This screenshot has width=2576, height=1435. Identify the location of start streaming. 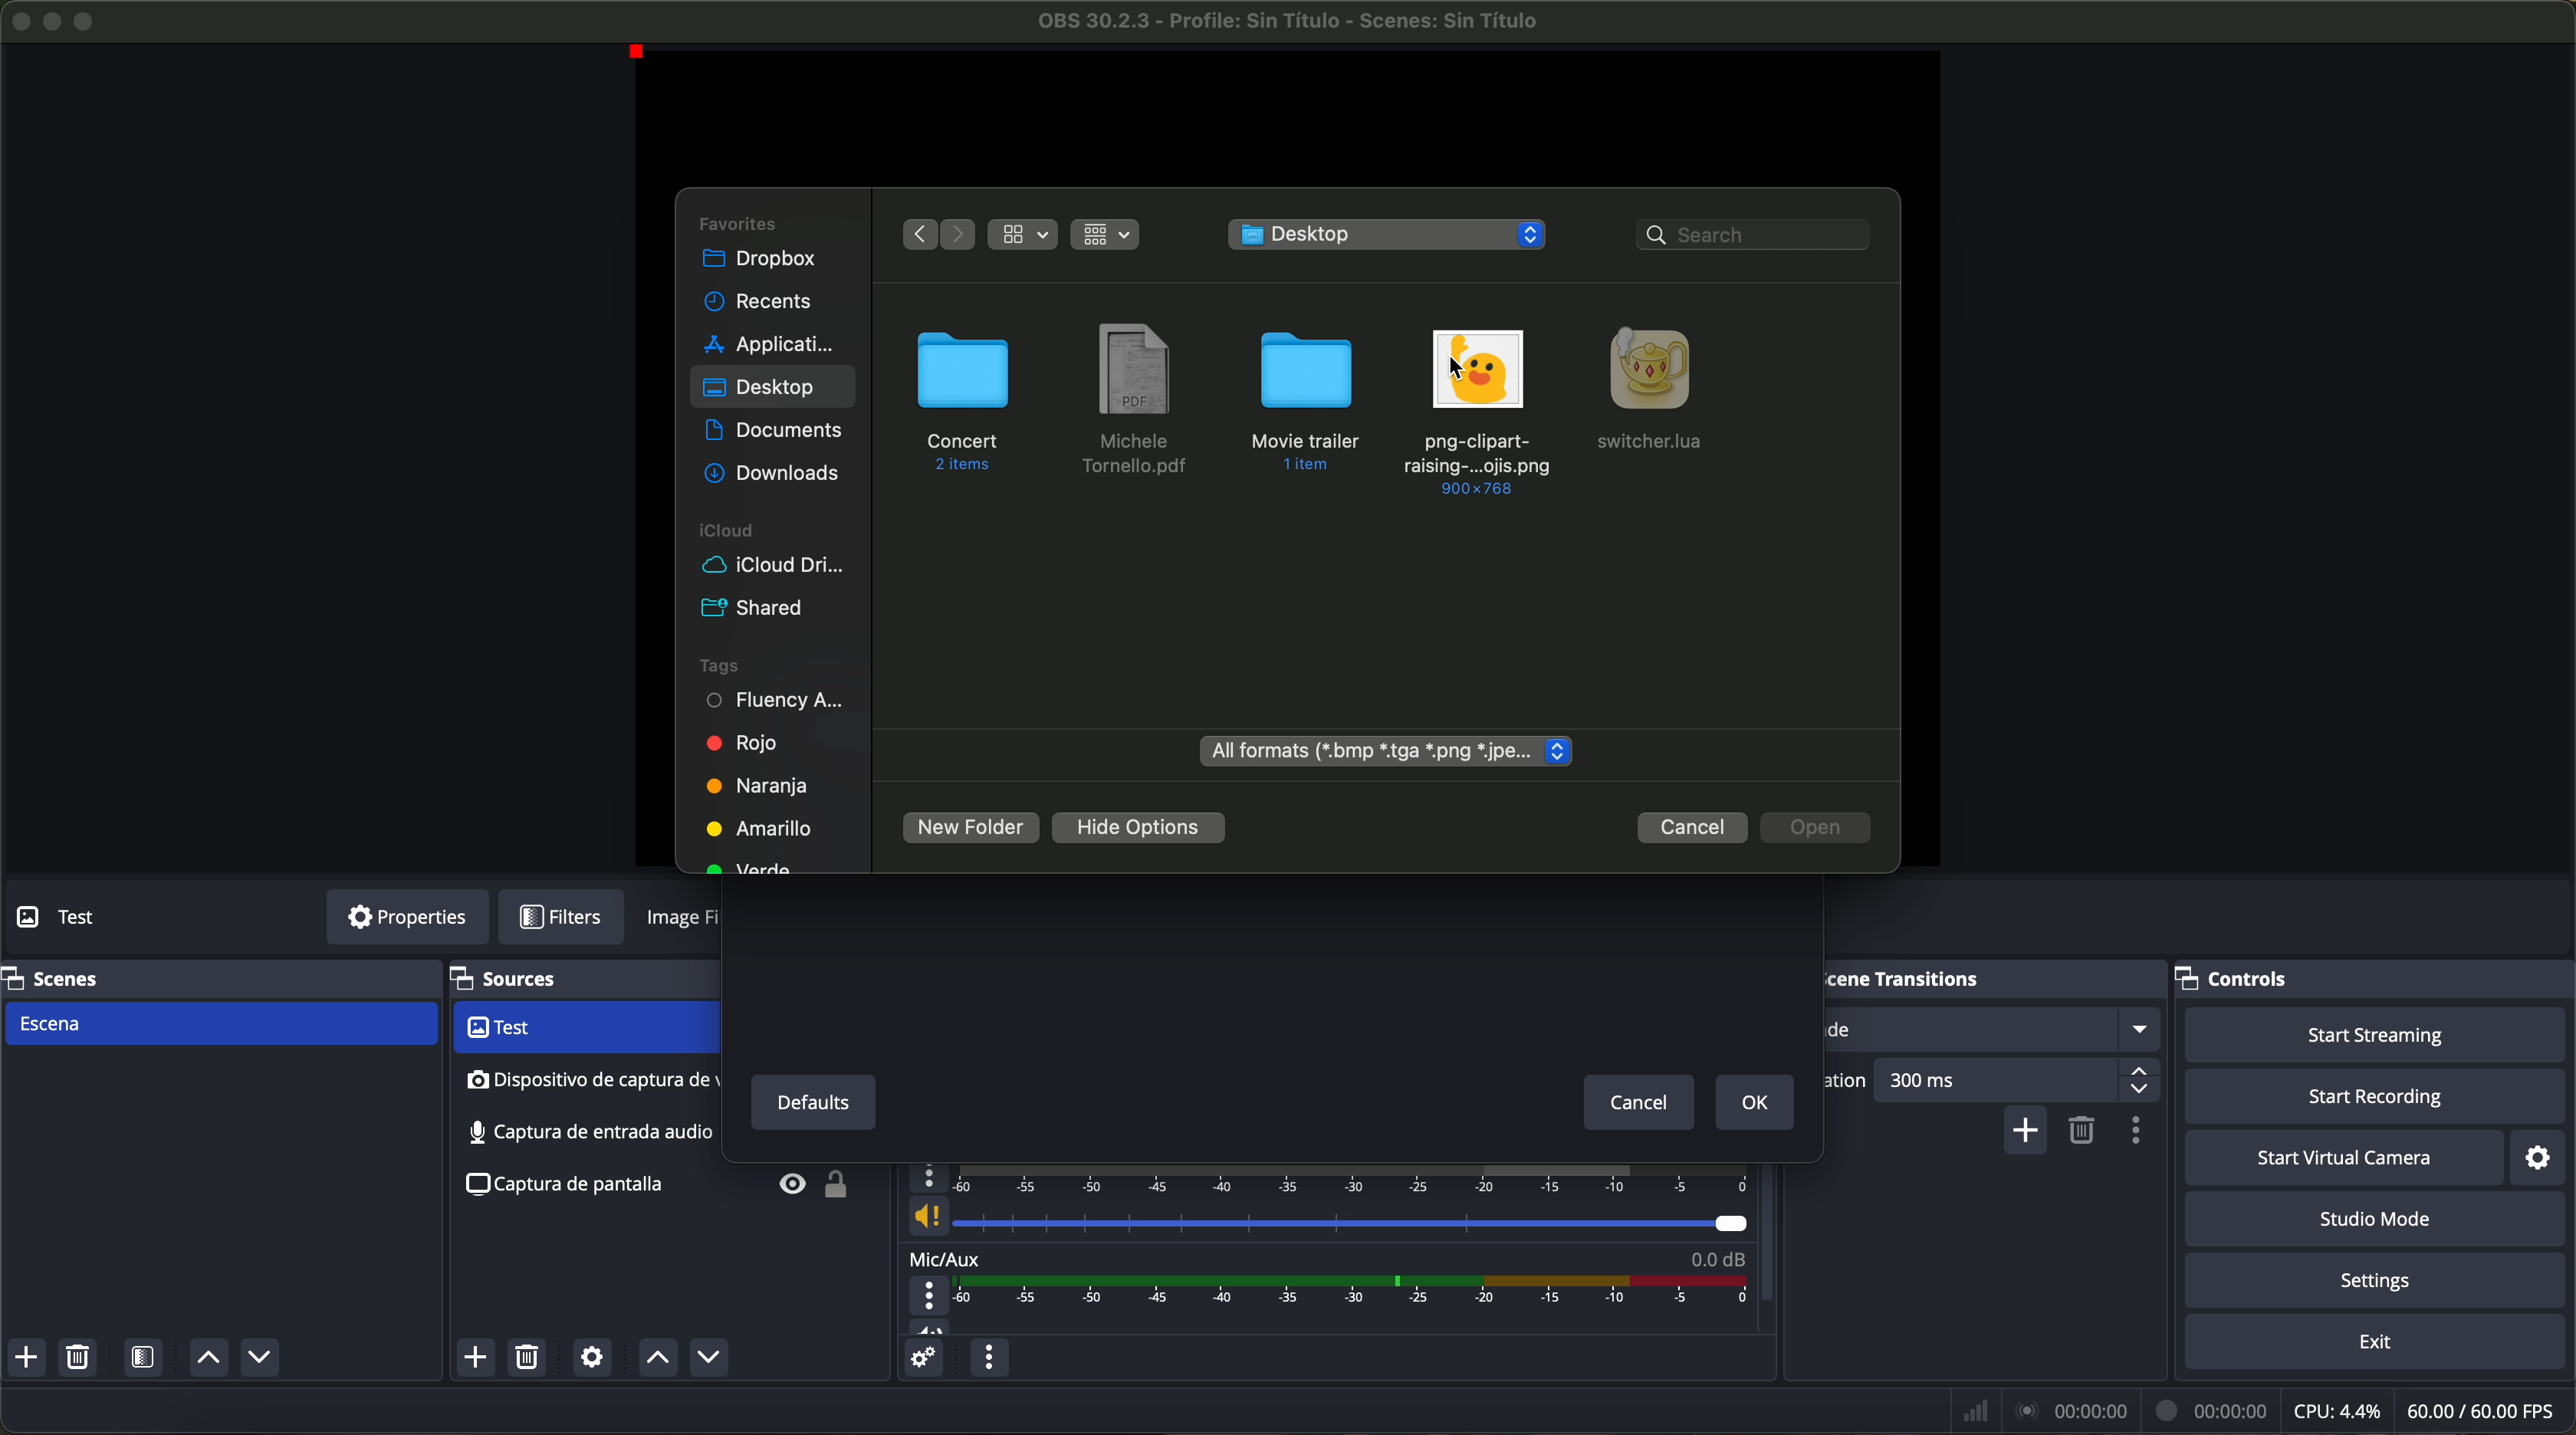
(2368, 1033).